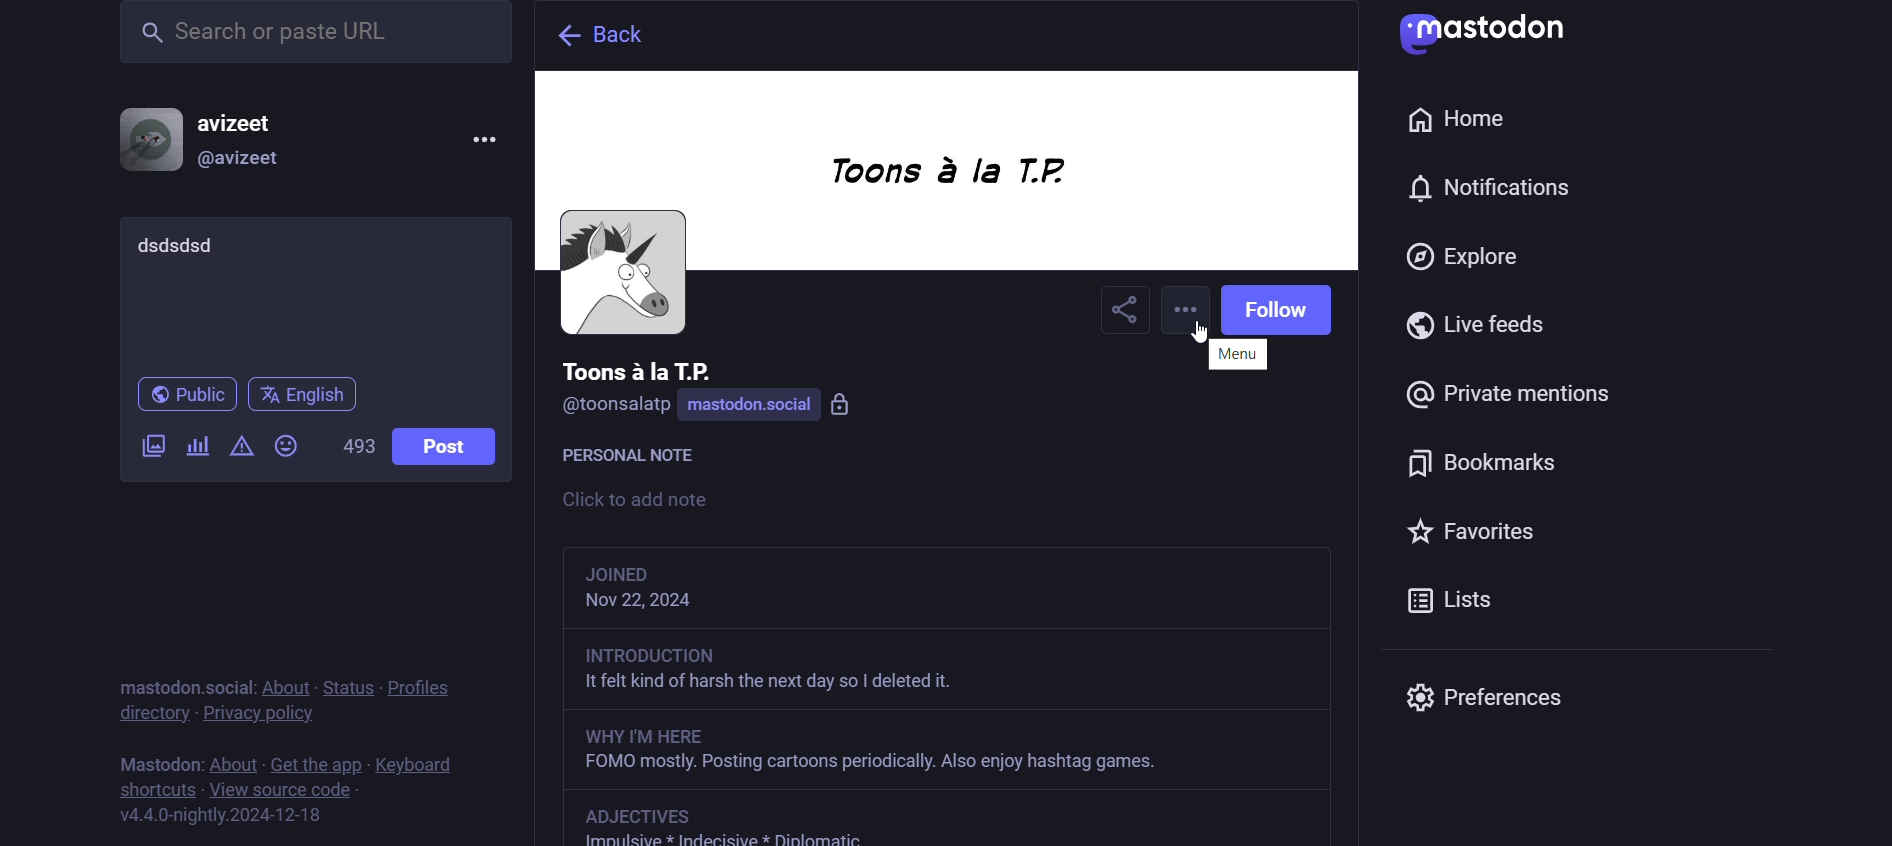  What do you see at coordinates (1453, 118) in the screenshot?
I see `home` at bounding box center [1453, 118].